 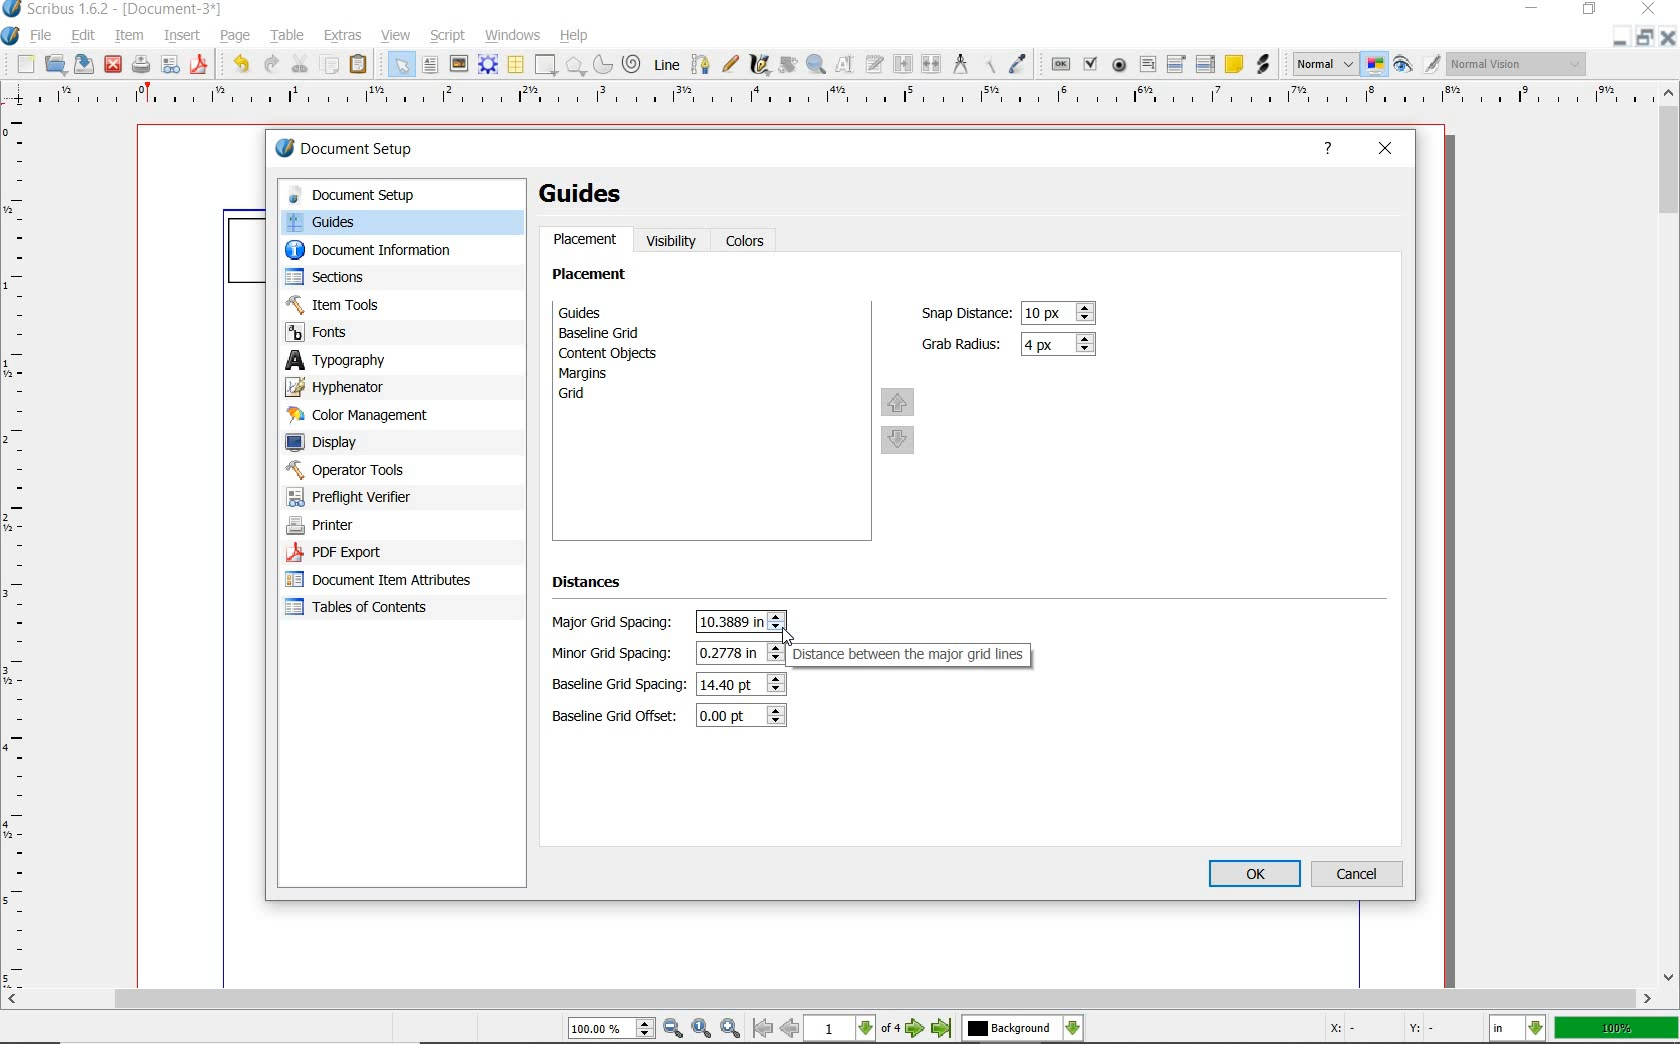 I want to click on document setup, so click(x=399, y=195).